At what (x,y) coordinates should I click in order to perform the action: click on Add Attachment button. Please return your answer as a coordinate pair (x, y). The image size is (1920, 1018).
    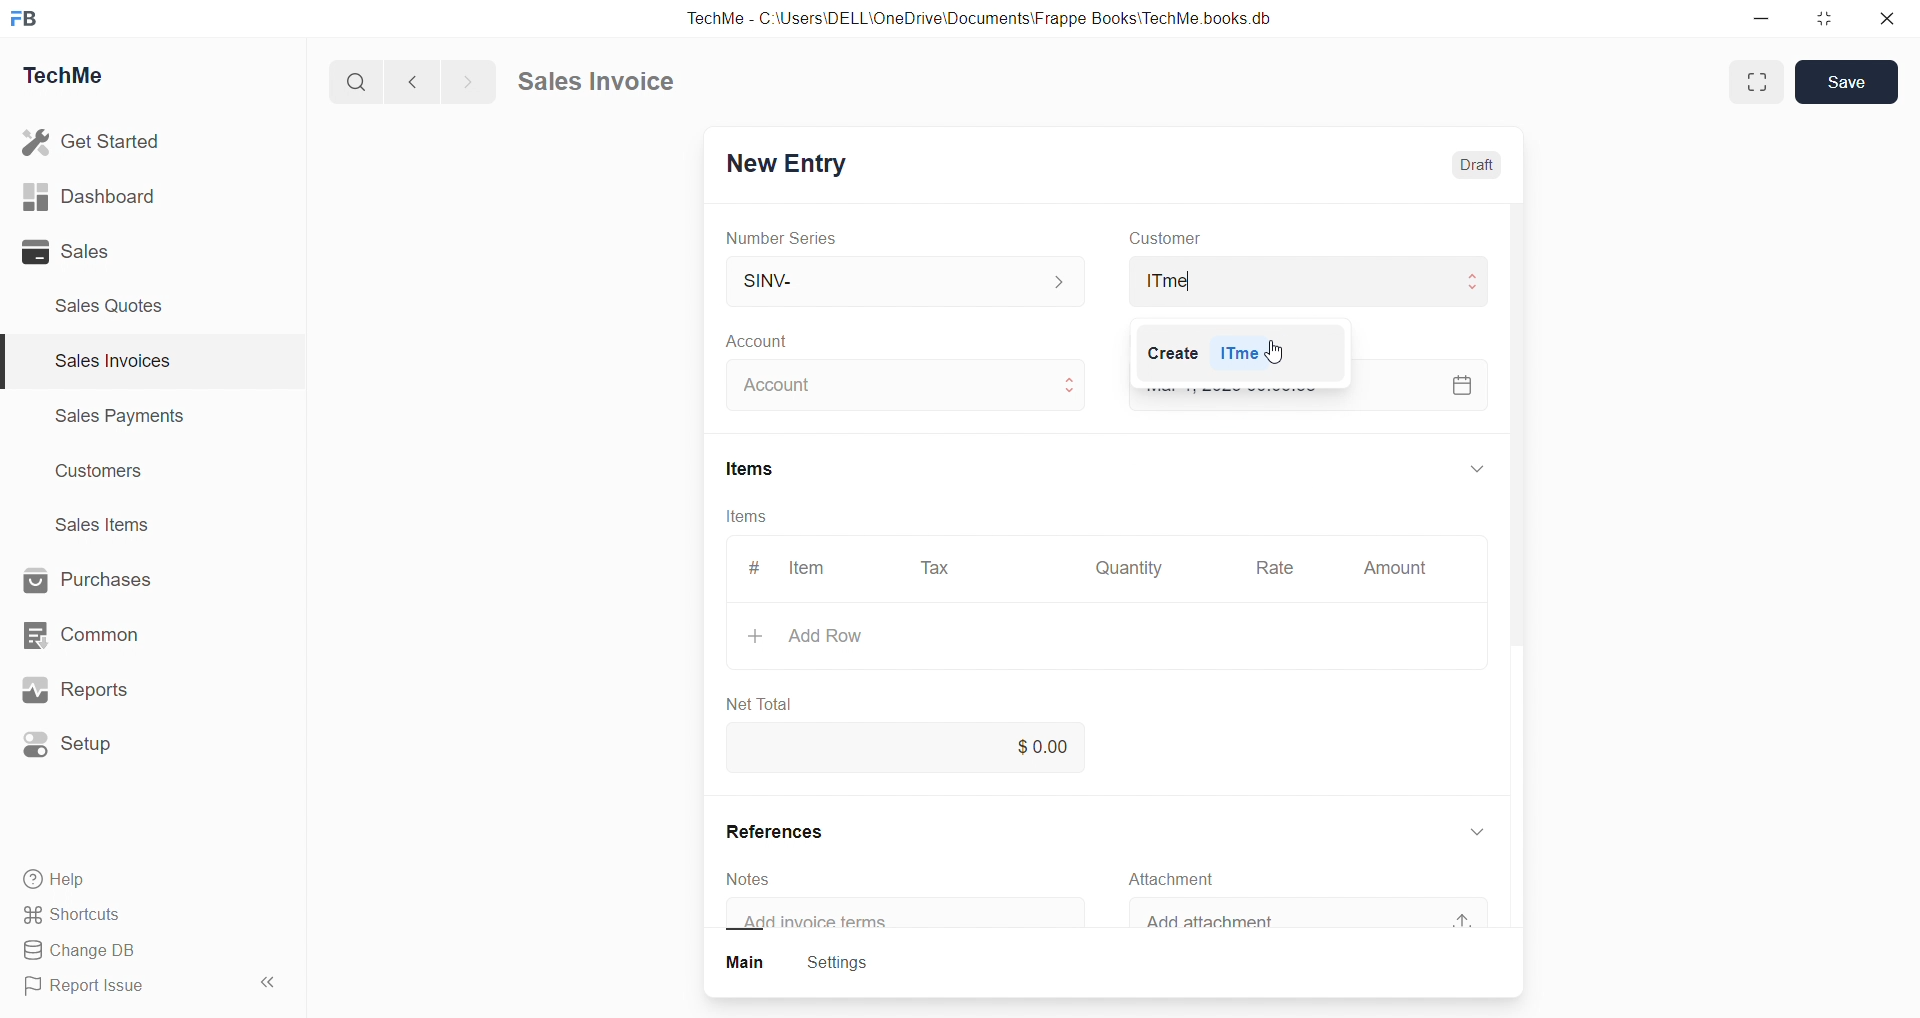
    Looking at the image, I should click on (1474, 912).